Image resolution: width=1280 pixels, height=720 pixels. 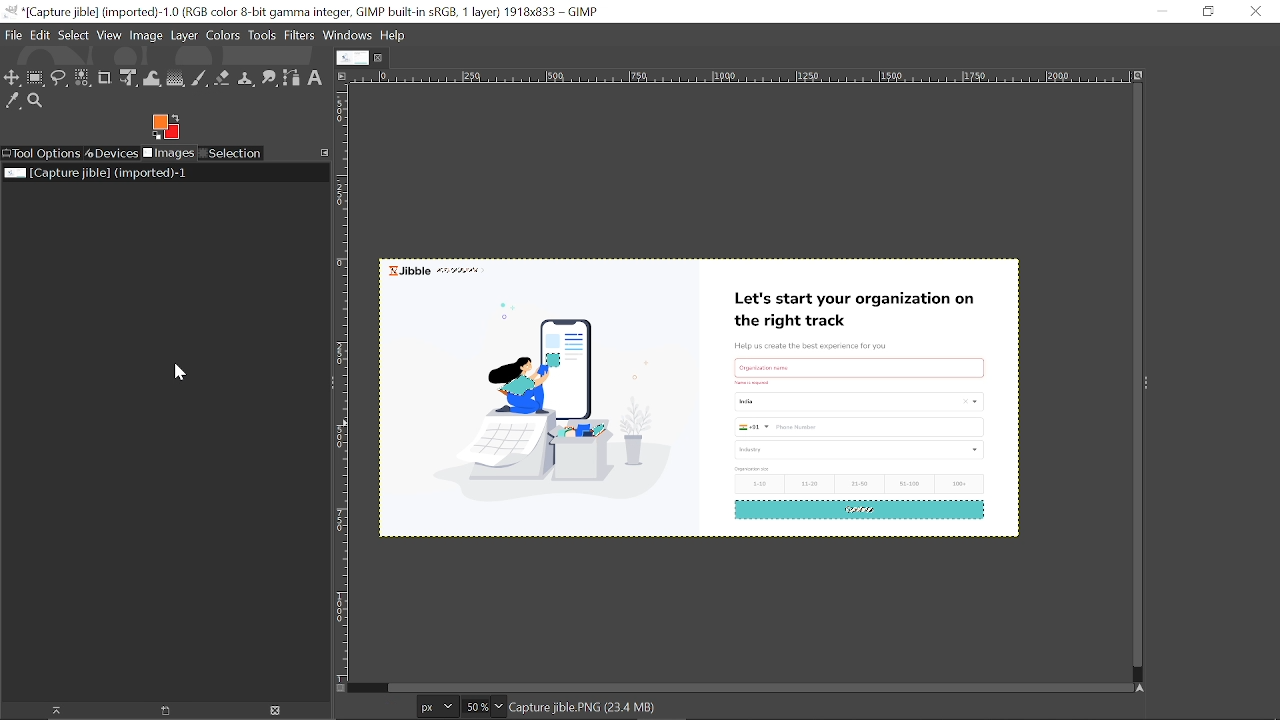 What do you see at coordinates (105, 77) in the screenshot?
I see `Crop tool` at bounding box center [105, 77].